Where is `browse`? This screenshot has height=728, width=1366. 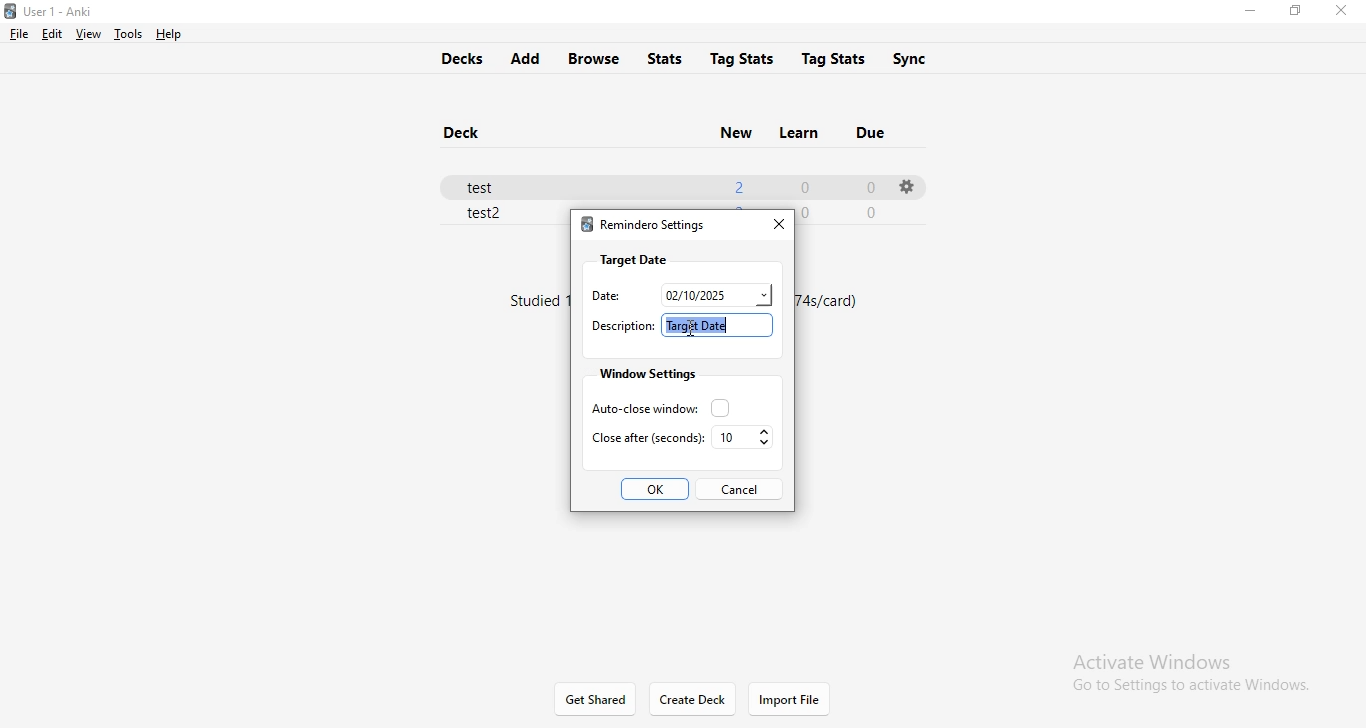 browse is located at coordinates (596, 58).